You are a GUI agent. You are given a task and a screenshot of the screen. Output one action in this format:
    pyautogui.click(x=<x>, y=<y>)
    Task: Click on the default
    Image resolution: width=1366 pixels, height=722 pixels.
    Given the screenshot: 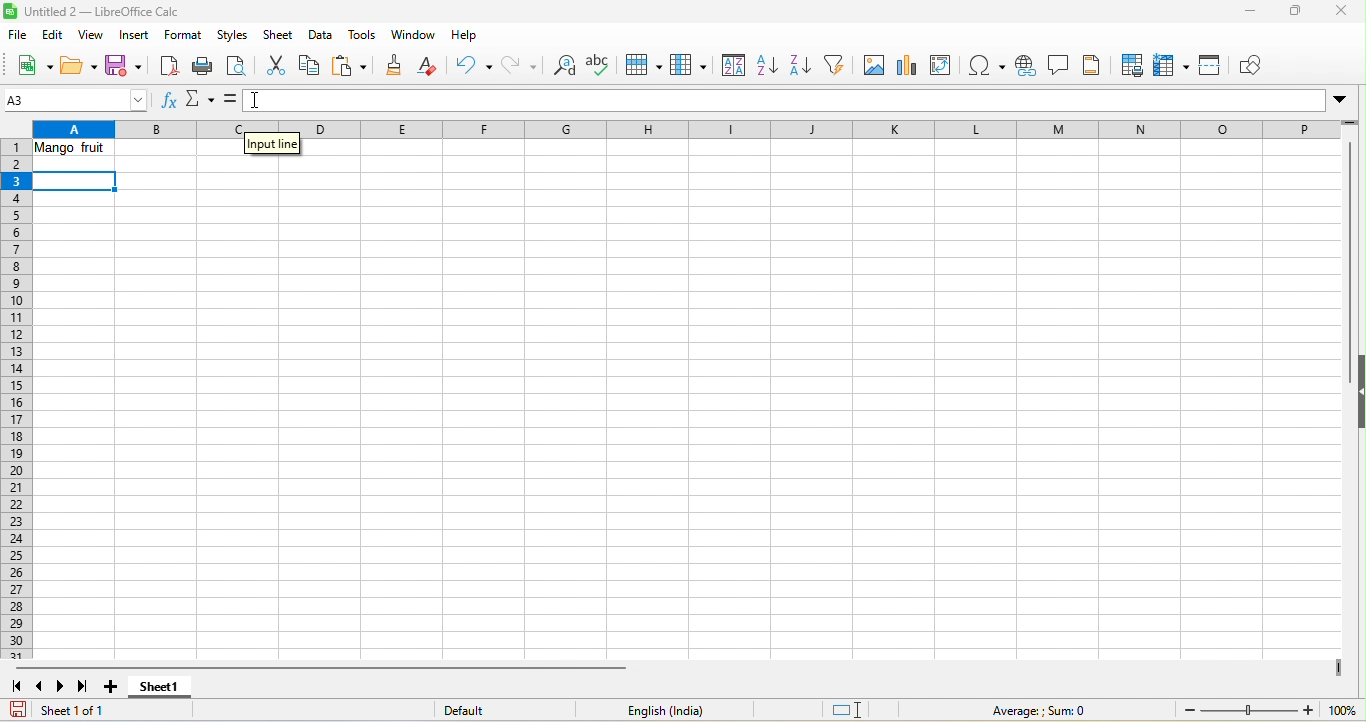 What is the action you would take?
    pyautogui.click(x=485, y=711)
    